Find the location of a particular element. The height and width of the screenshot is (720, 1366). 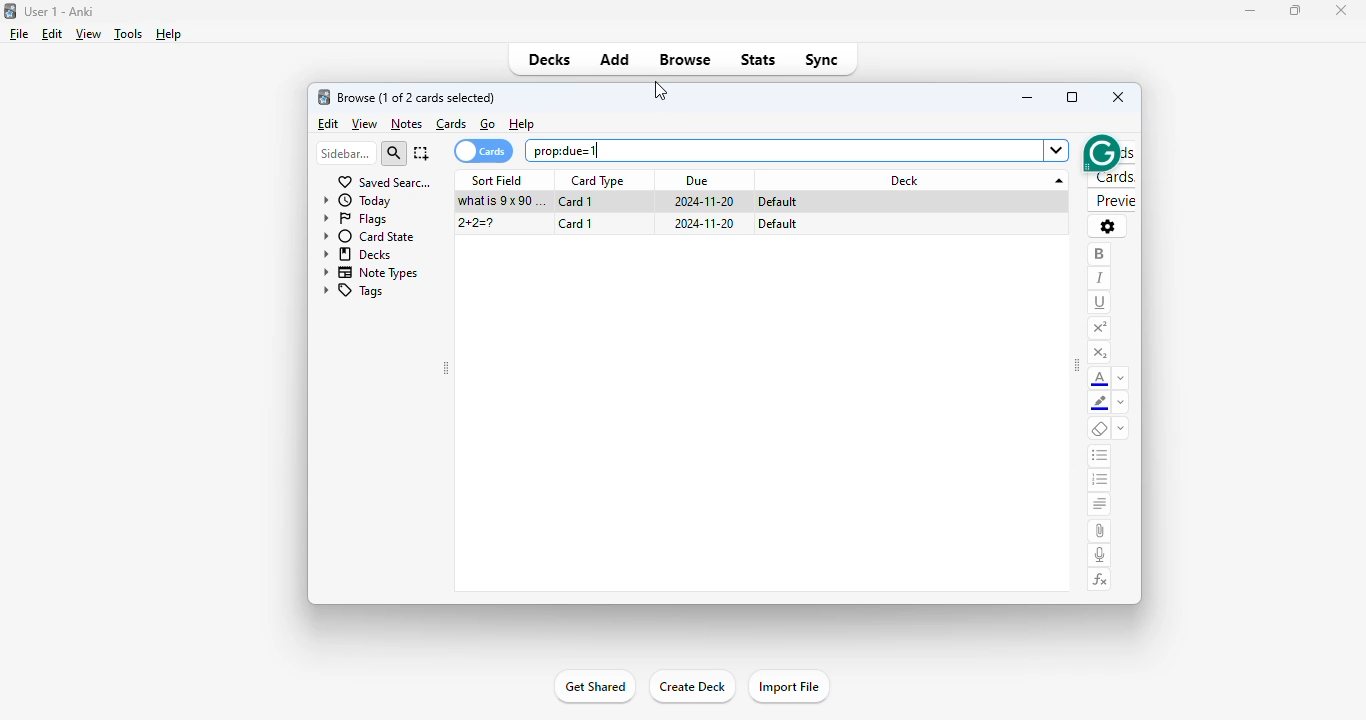

get shared is located at coordinates (594, 687).